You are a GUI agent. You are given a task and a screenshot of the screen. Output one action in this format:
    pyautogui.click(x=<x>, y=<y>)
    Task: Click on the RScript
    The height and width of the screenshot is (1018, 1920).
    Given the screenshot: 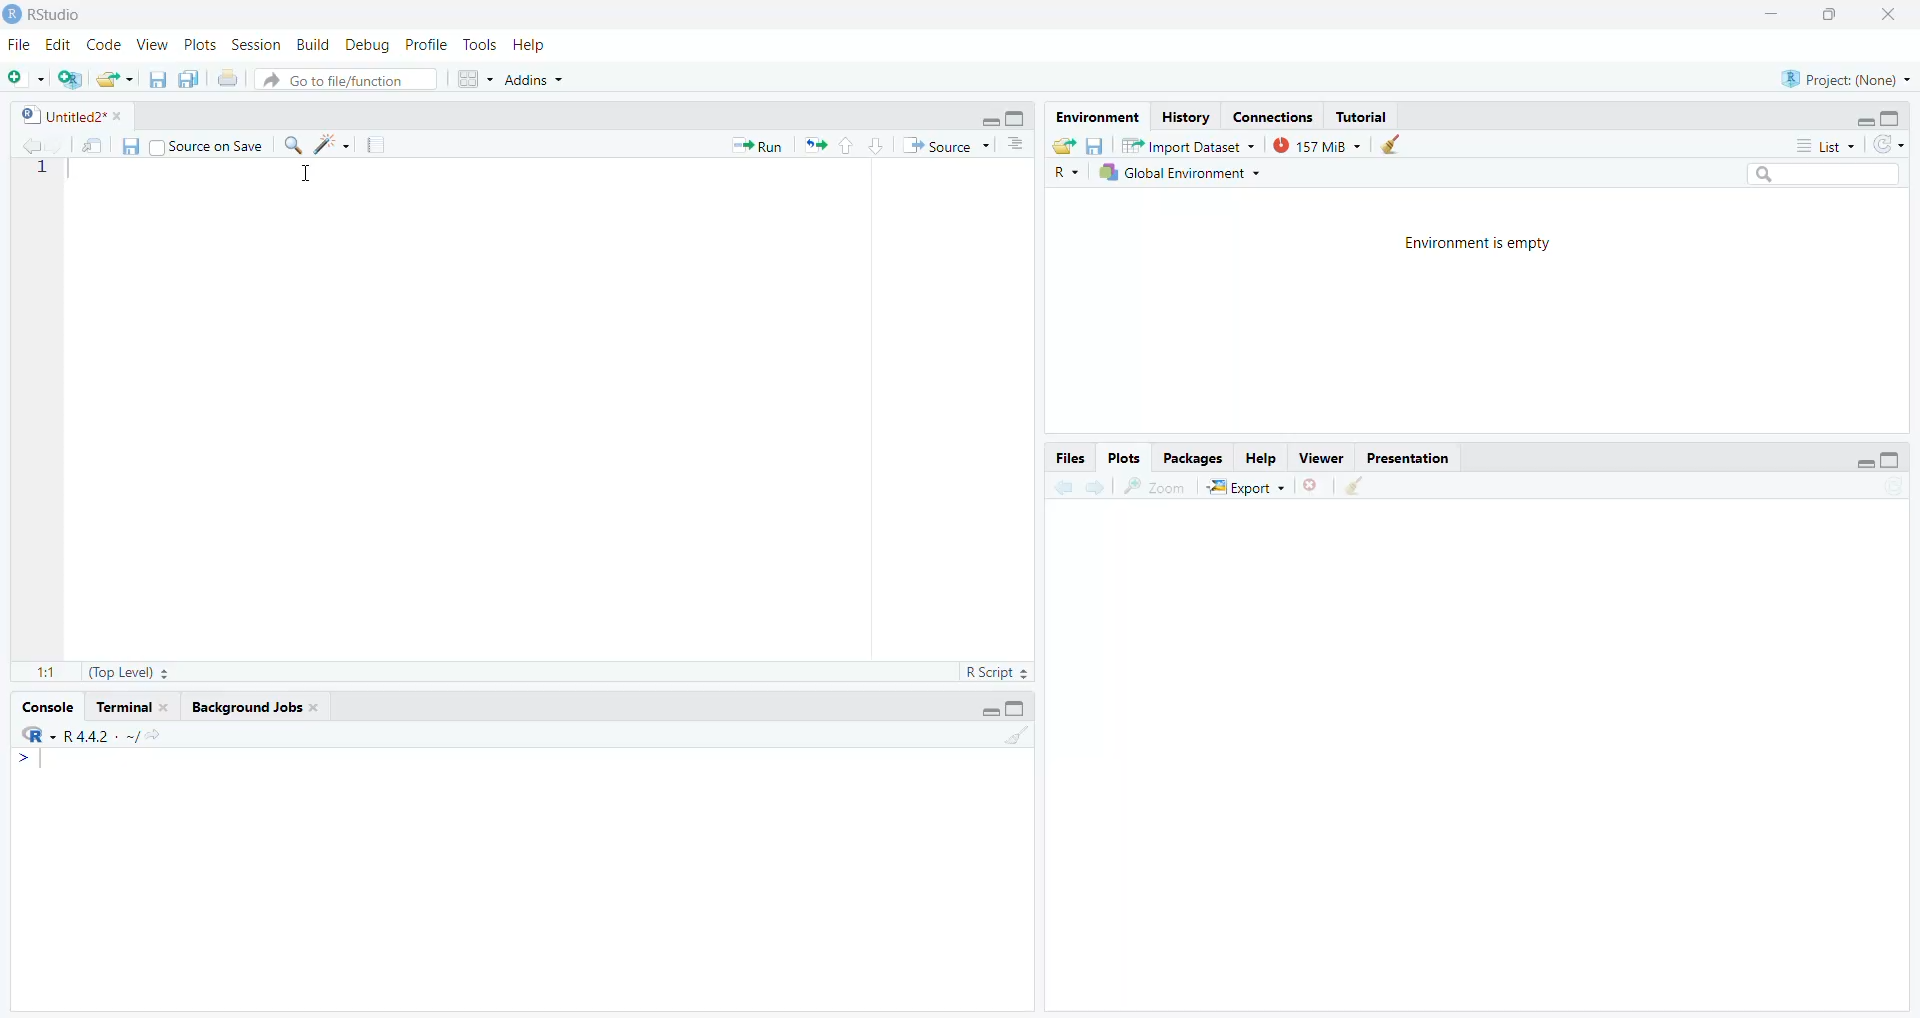 What is the action you would take?
    pyautogui.click(x=995, y=670)
    